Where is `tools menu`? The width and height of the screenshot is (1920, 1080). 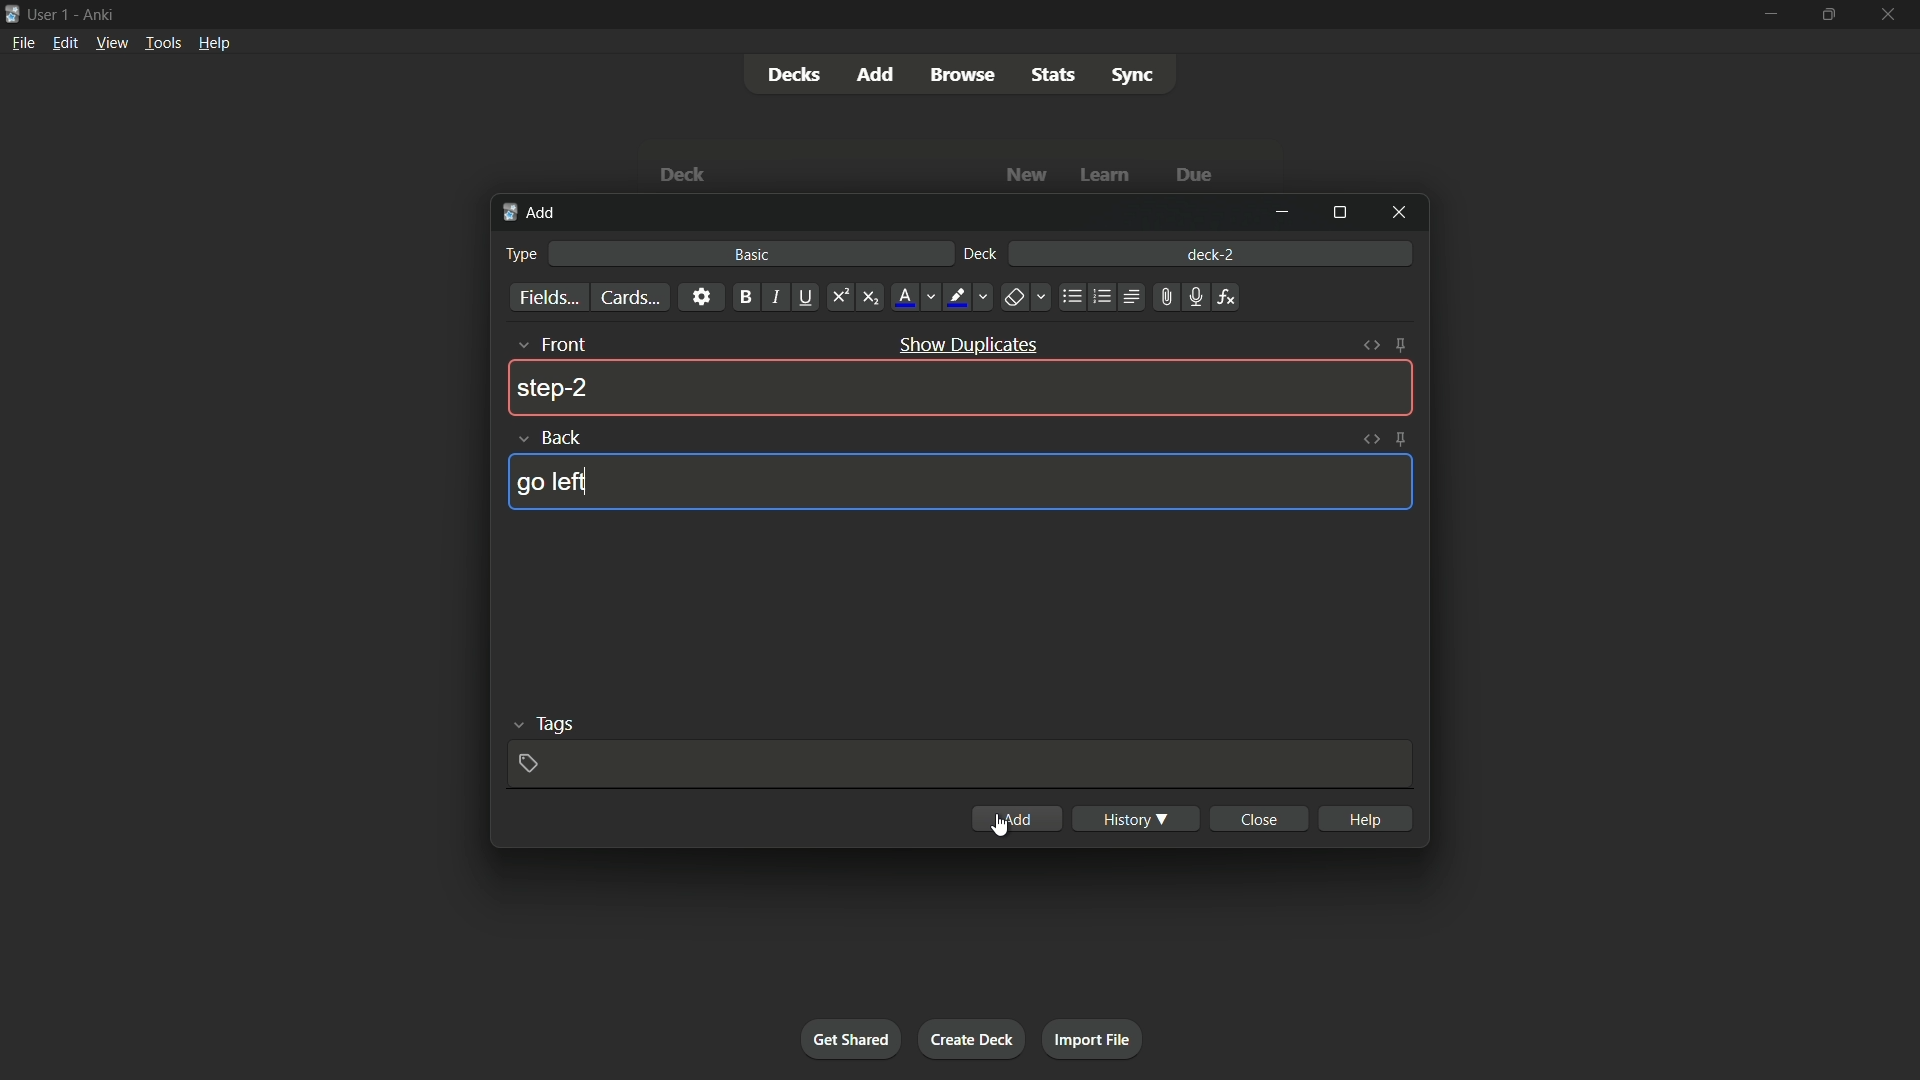 tools menu is located at coordinates (163, 43).